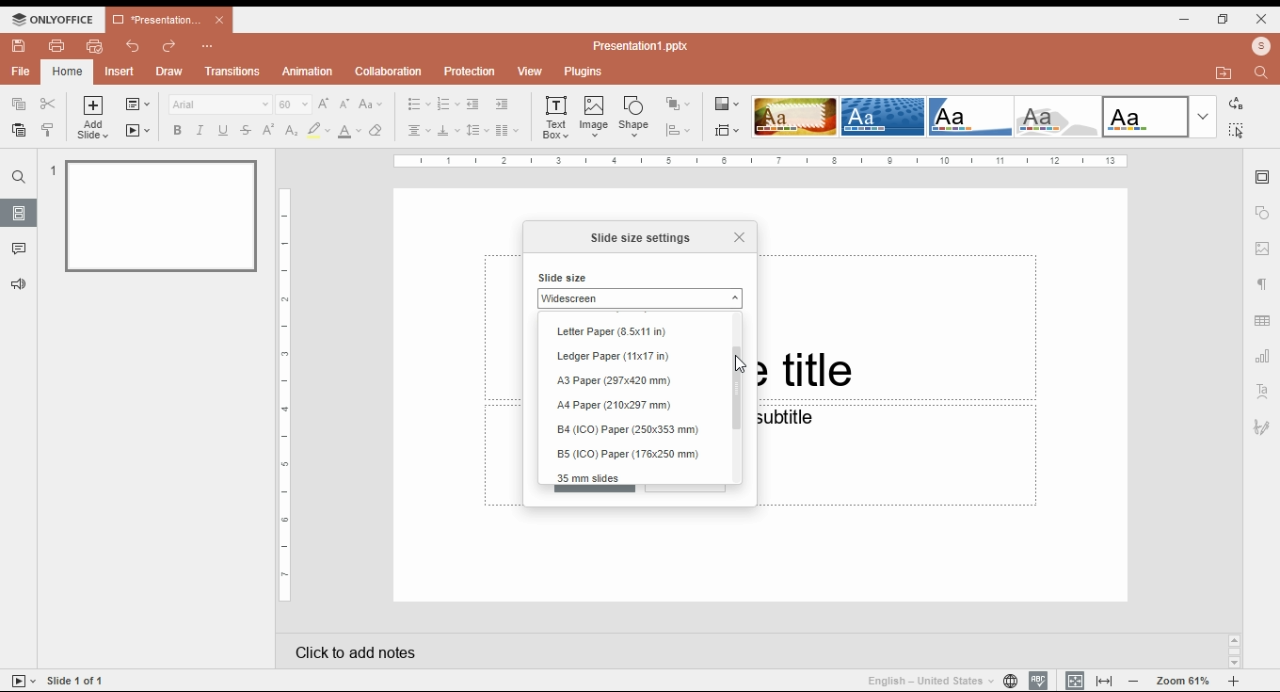  What do you see at coordinates (17, 102) in the screenshot?
I see `copy` at bounding box center [17, 102].